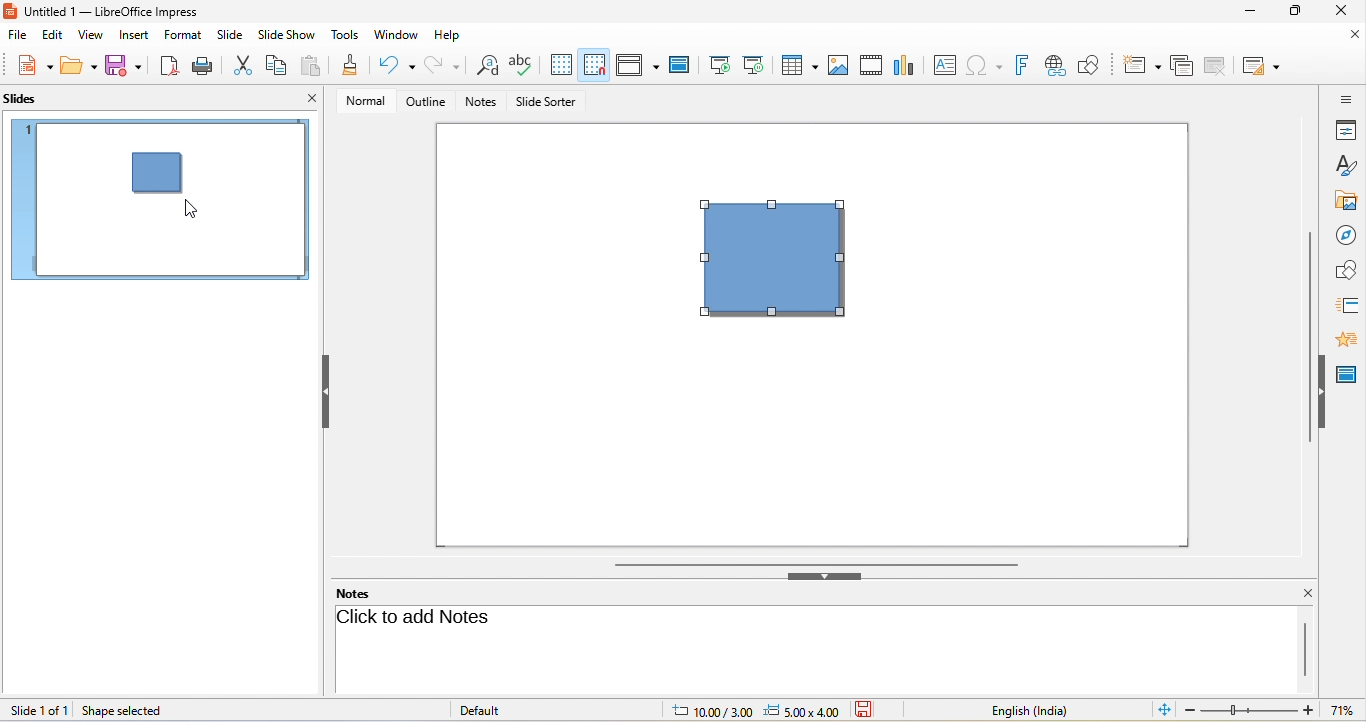 The height and width of the screenshot is (722, 1366). Describe the element at coordinates (870, 63) in the screenshot. I see `video/audio` at that location.